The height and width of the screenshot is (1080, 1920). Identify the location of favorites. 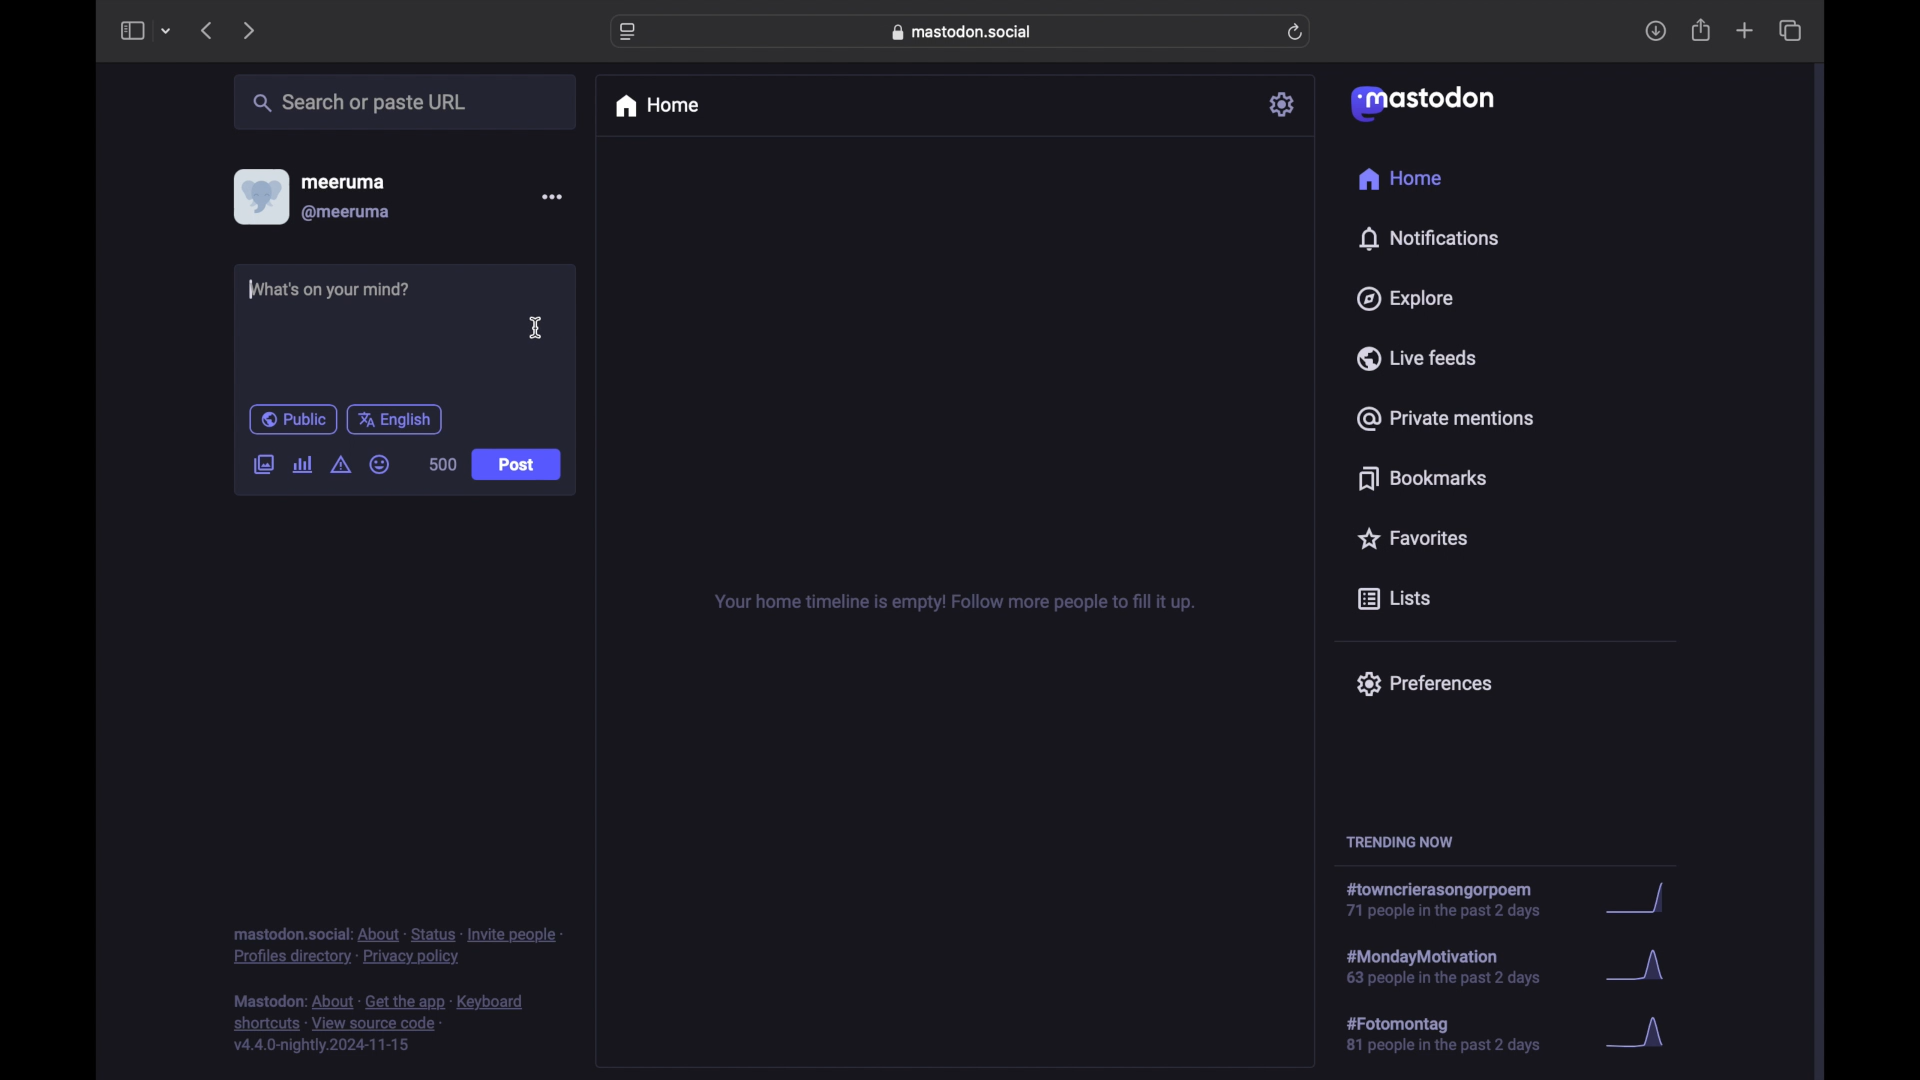
(1412, 538).